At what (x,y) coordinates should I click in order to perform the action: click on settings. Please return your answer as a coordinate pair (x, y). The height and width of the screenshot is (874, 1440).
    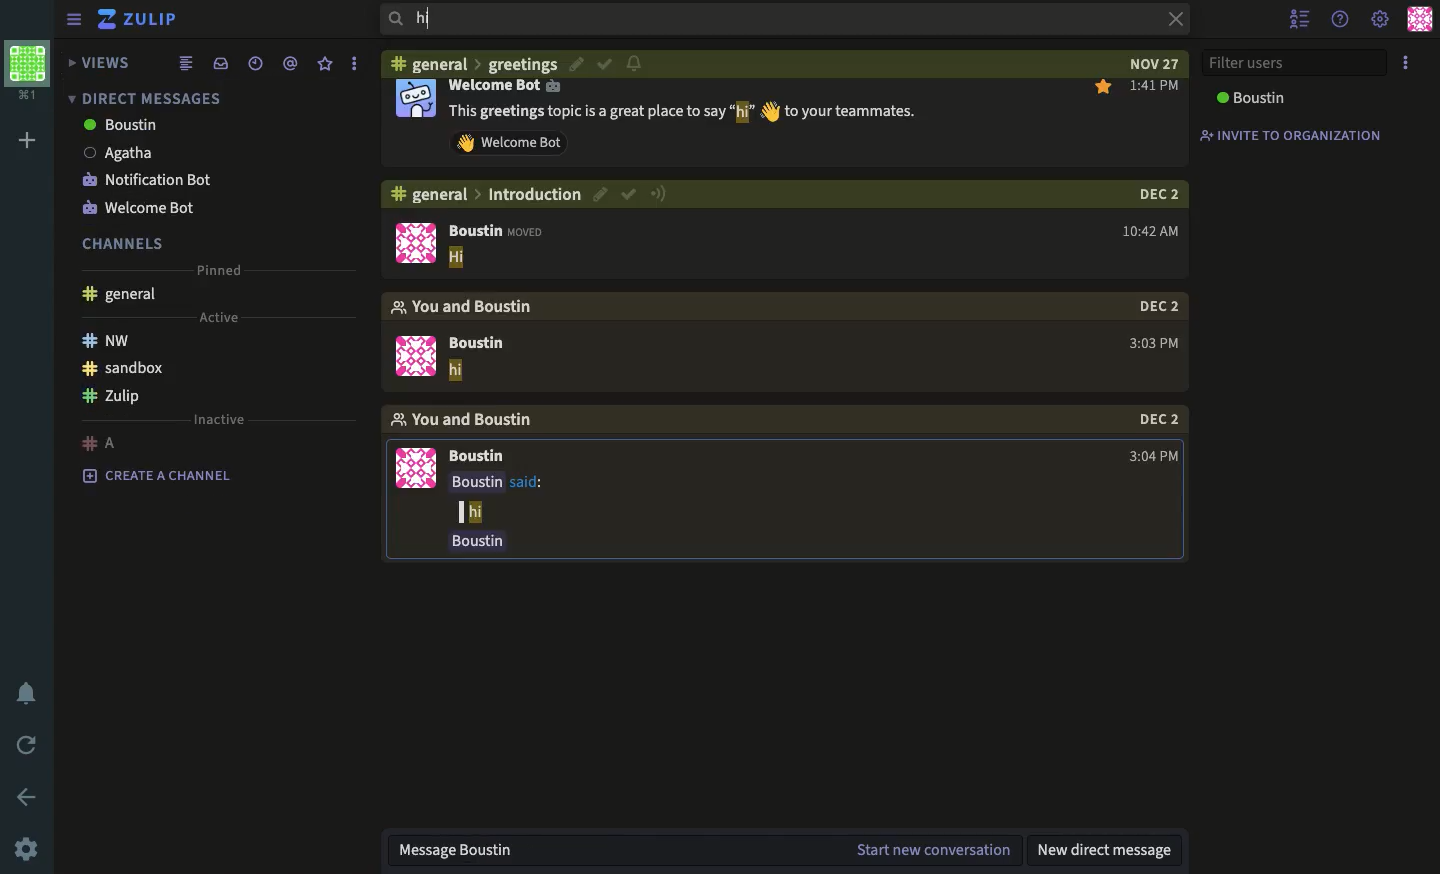
    Looking at the image, I should click on (1381, 19).